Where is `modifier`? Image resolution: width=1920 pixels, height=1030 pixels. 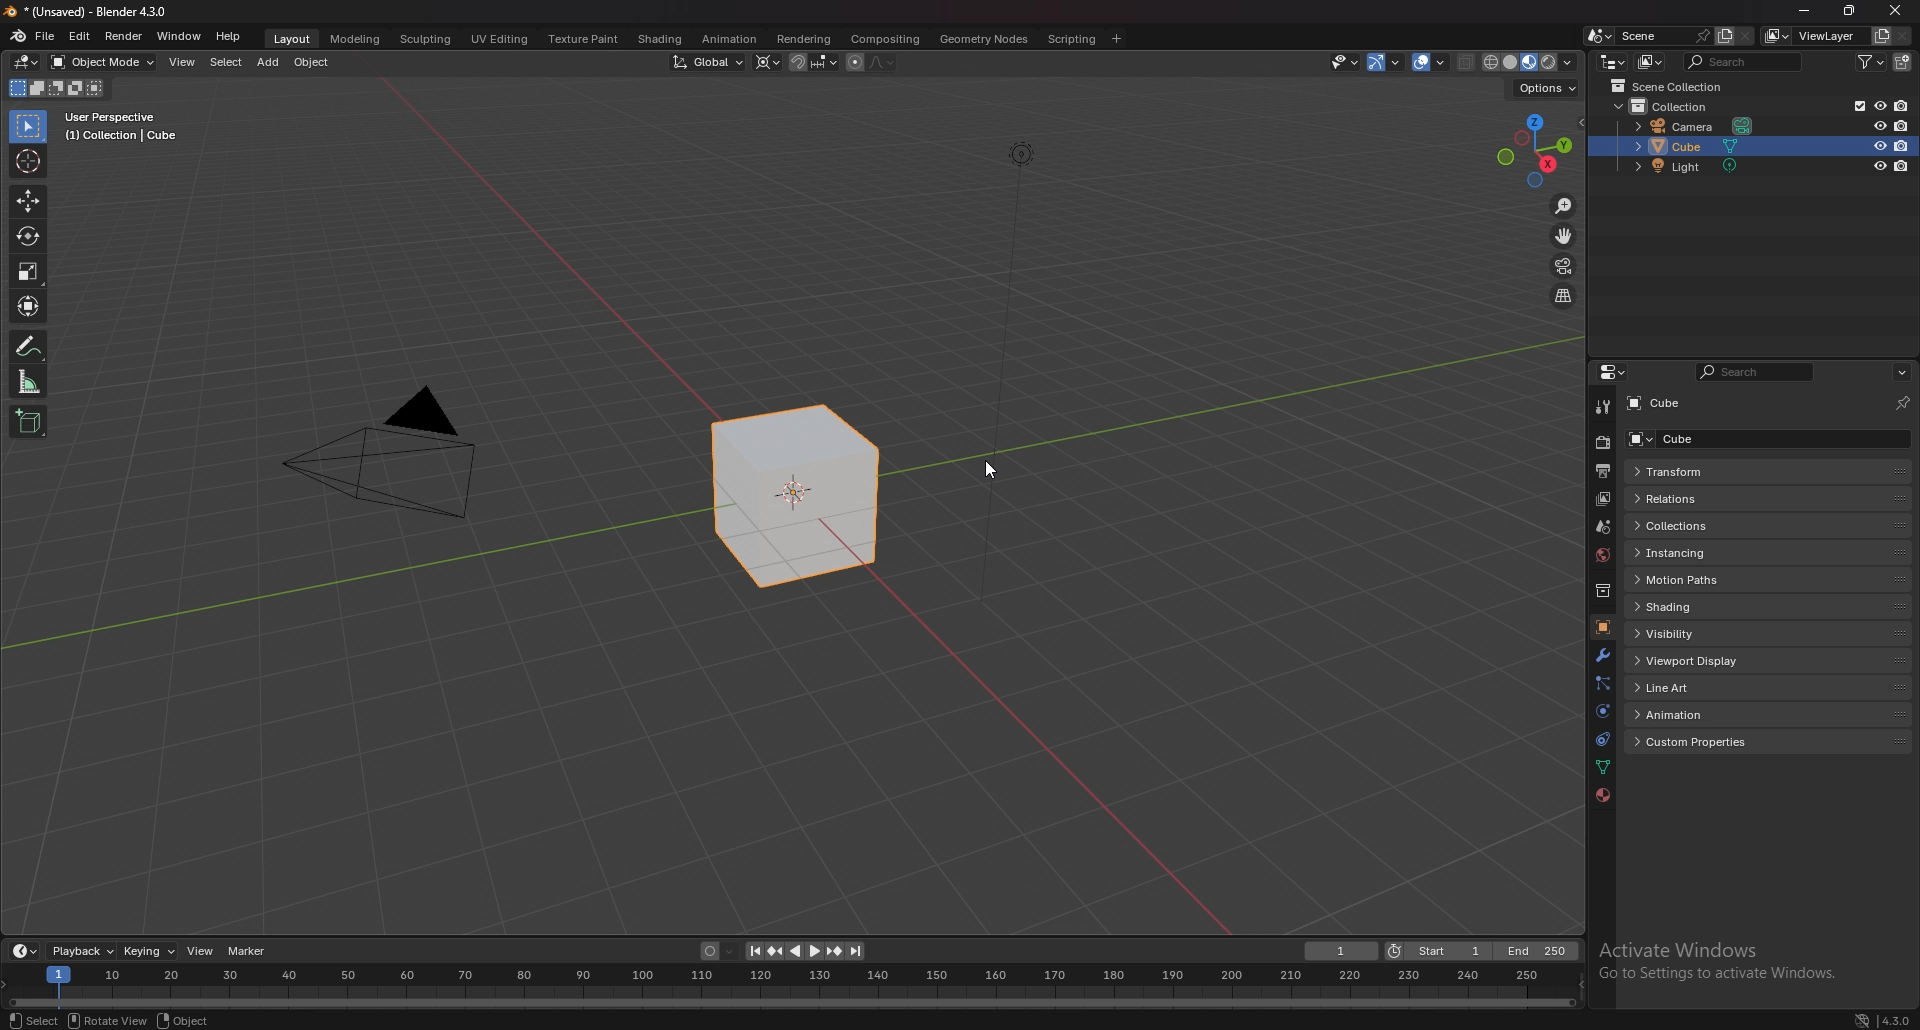
modifier is located at coordinates (1602, 654).